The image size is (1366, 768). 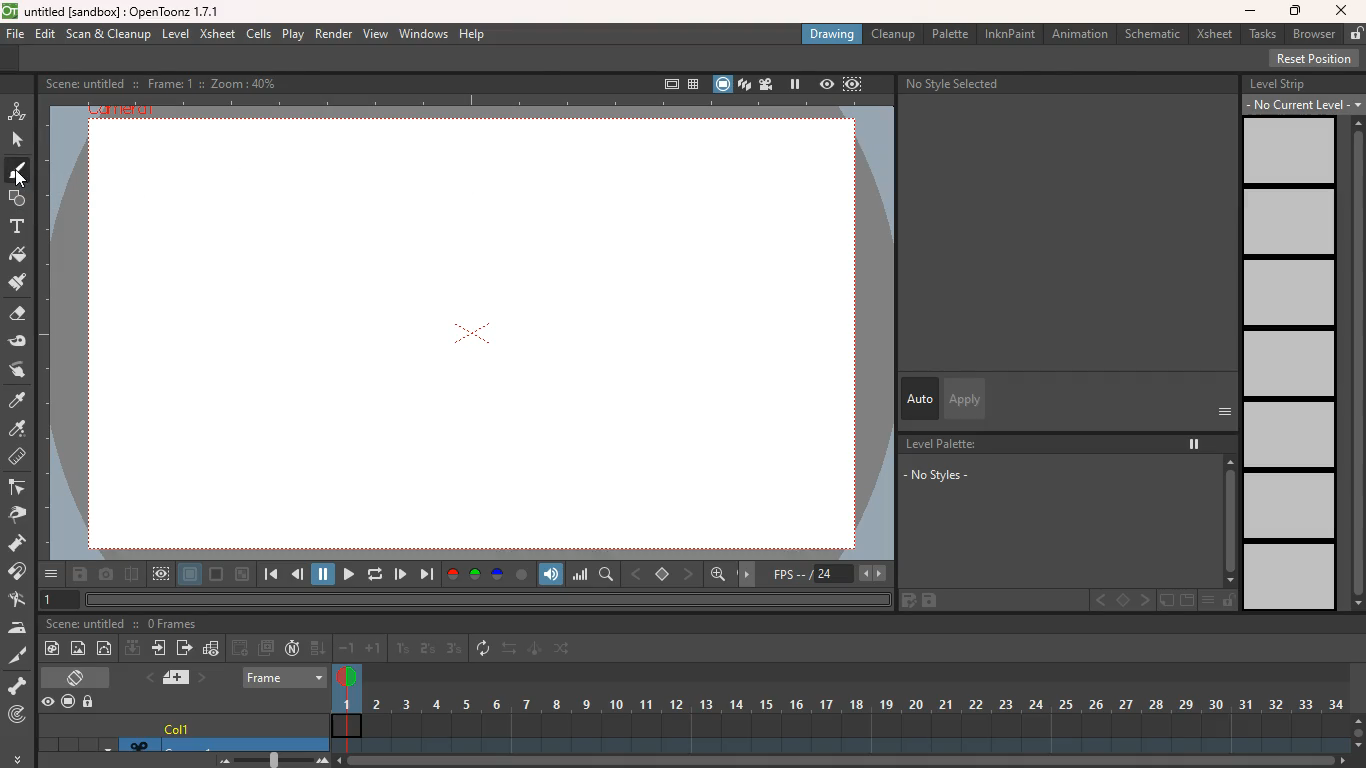 What do you see at coordinates (67, 699) in the screenshot?
I see `screen` at bounding box center [67, 699].